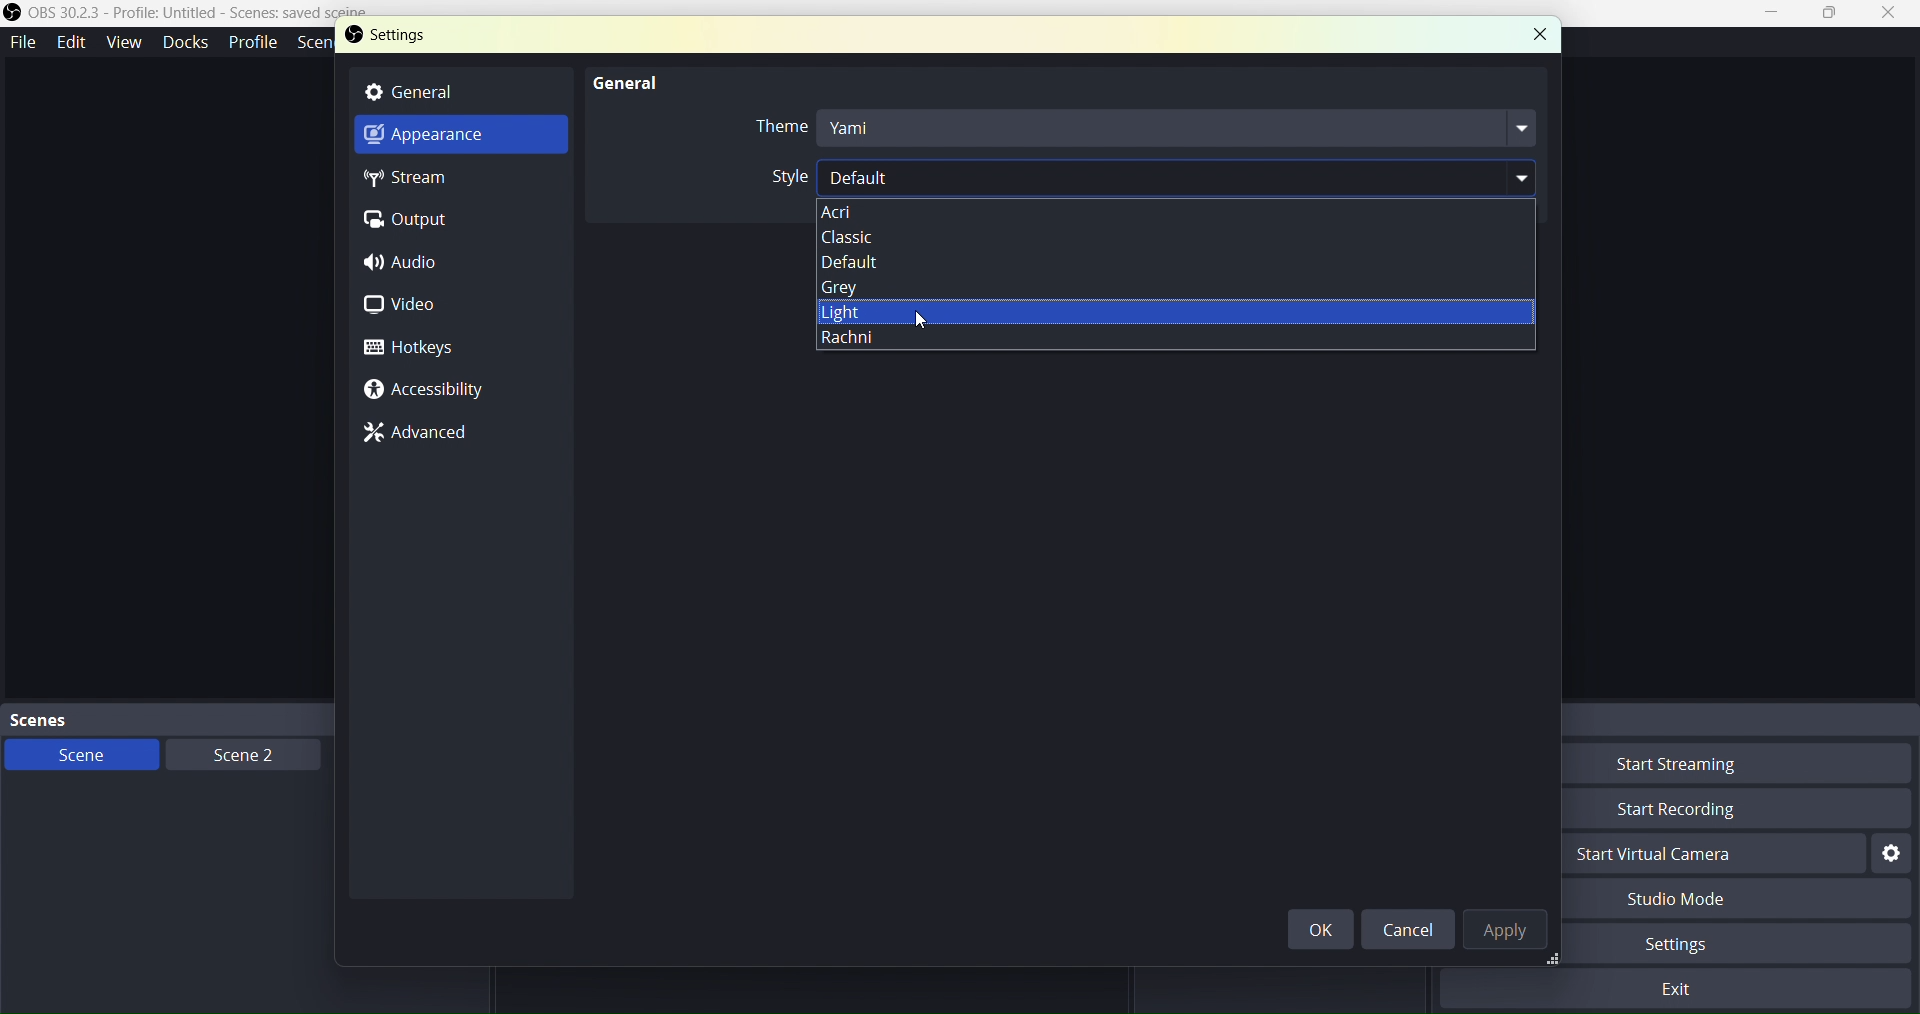  What do you see at coordinates (1889, 14) in the screenshot?
I see `Close` at bounding box center [1889, 14].